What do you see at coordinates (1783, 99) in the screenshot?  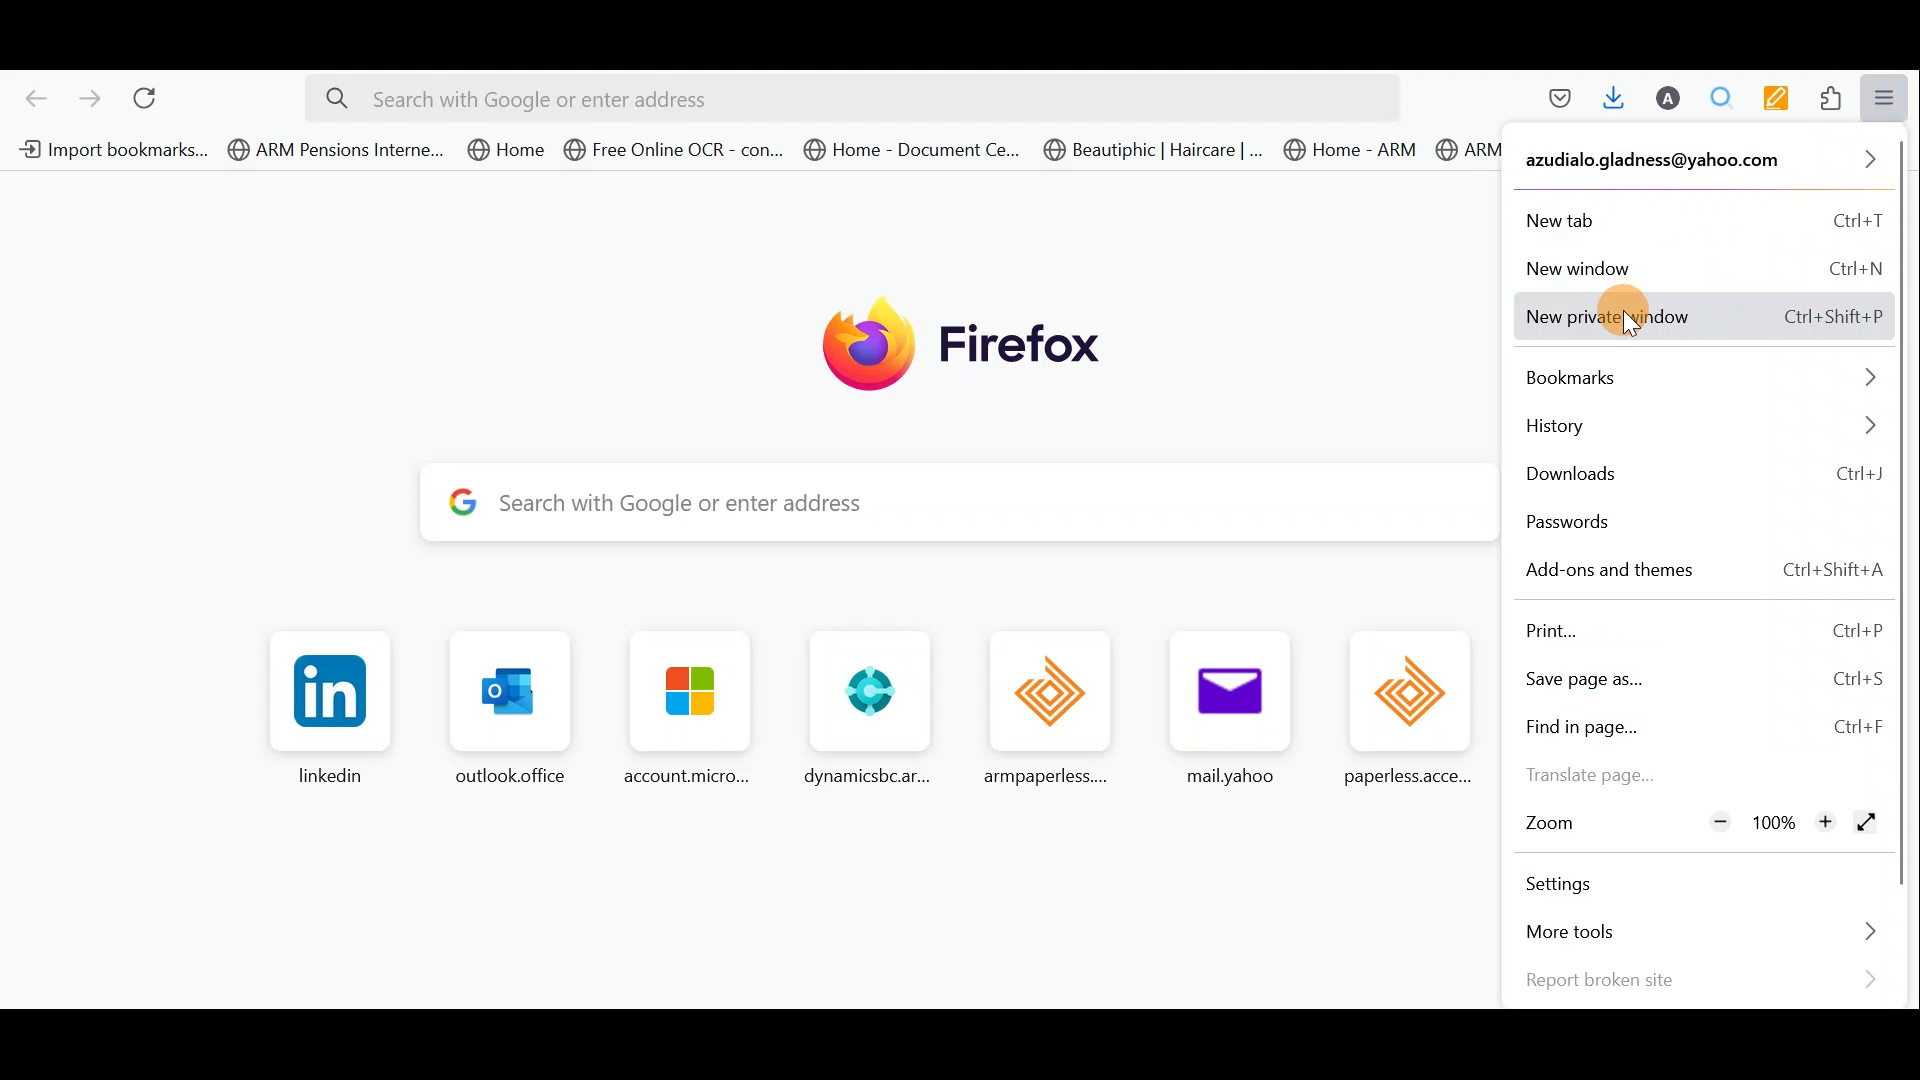 I see `Multi keyword highlighter` at bounding box center [1783, 99].